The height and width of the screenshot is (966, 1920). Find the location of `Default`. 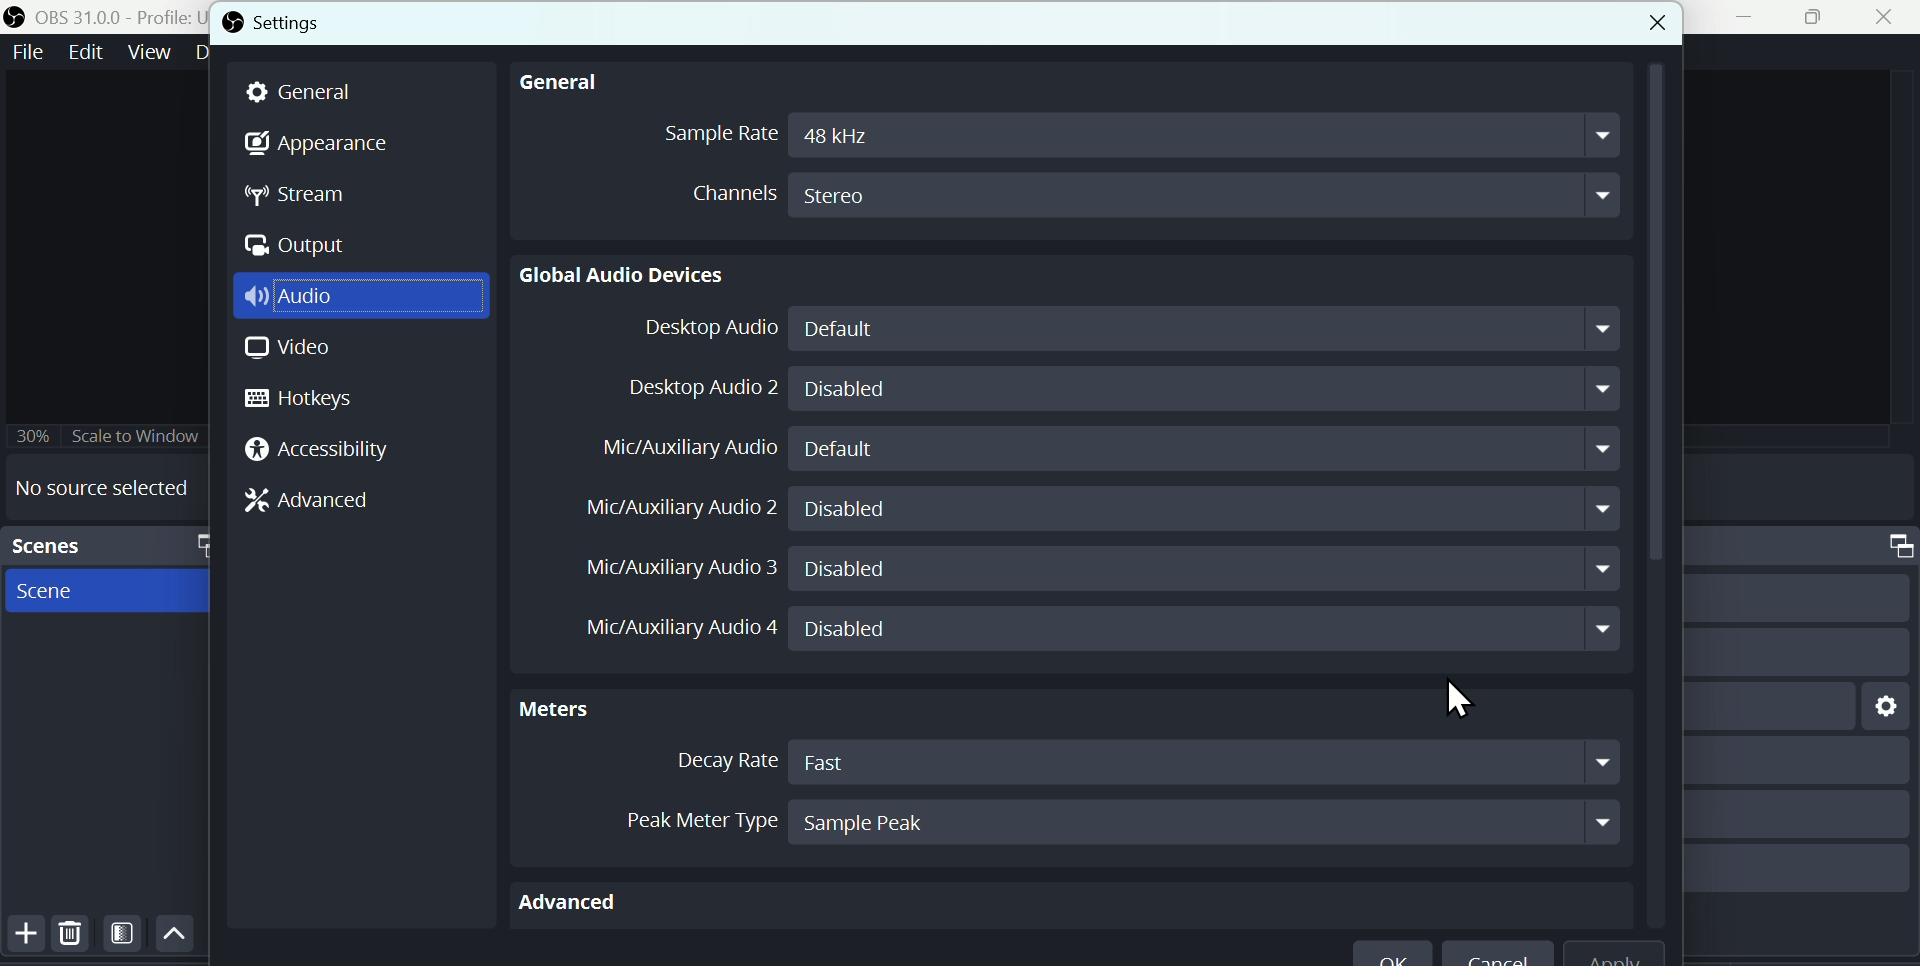

Default is located at coordinates (1207, 448).